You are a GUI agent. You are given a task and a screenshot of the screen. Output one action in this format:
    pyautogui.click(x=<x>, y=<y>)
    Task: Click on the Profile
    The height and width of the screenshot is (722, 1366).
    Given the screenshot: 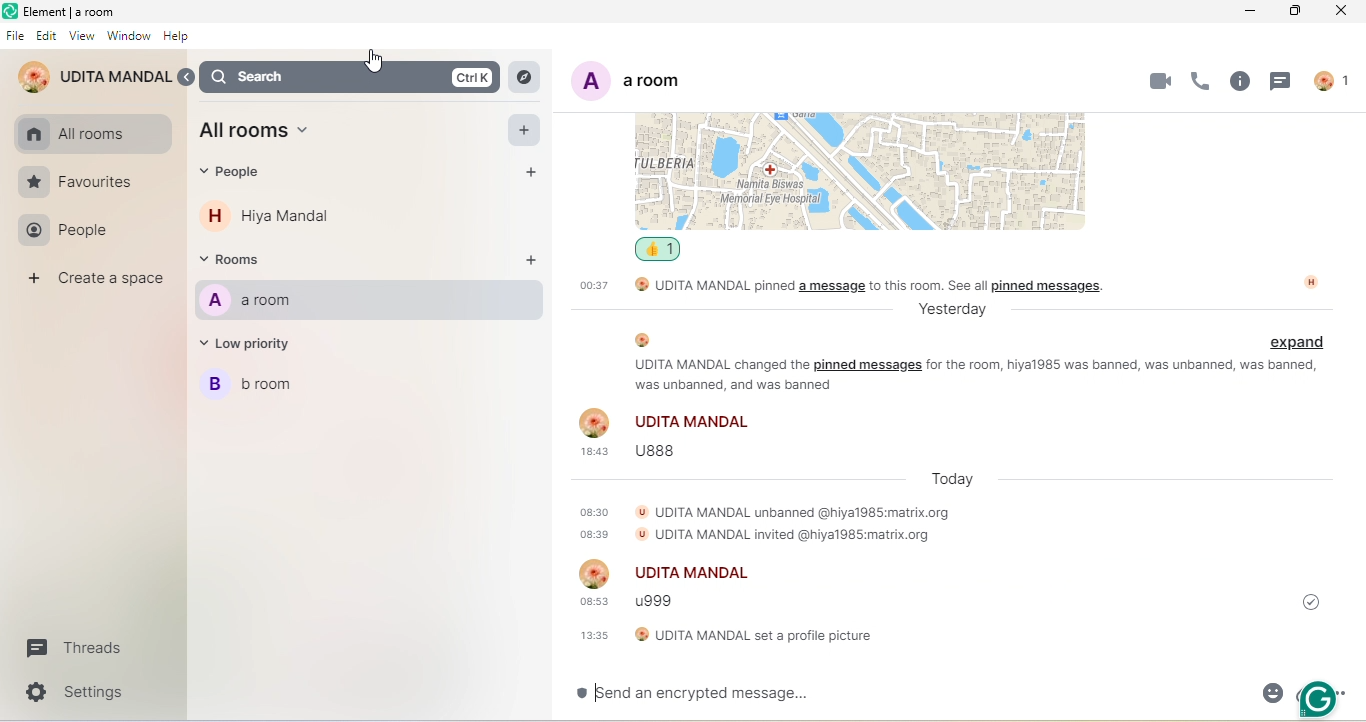 What is the action you would take?
    pyautogui.click(x=1333, y=83)
    